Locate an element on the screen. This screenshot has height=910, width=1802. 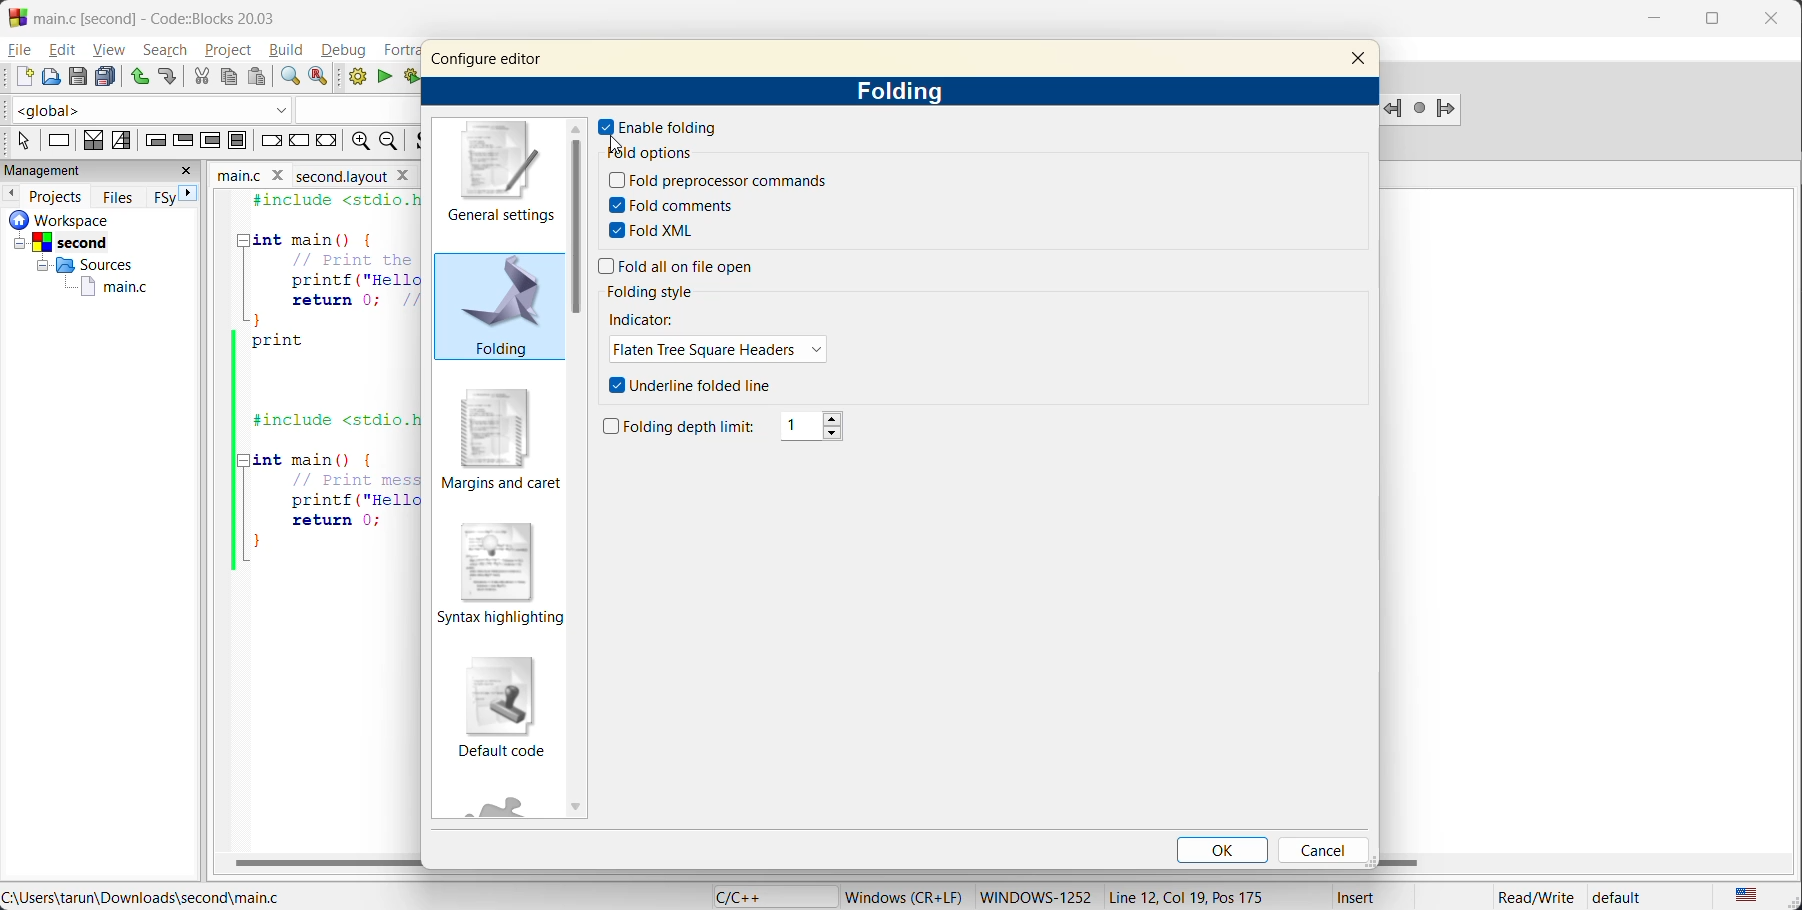
next is located at coordinates (190, 194).